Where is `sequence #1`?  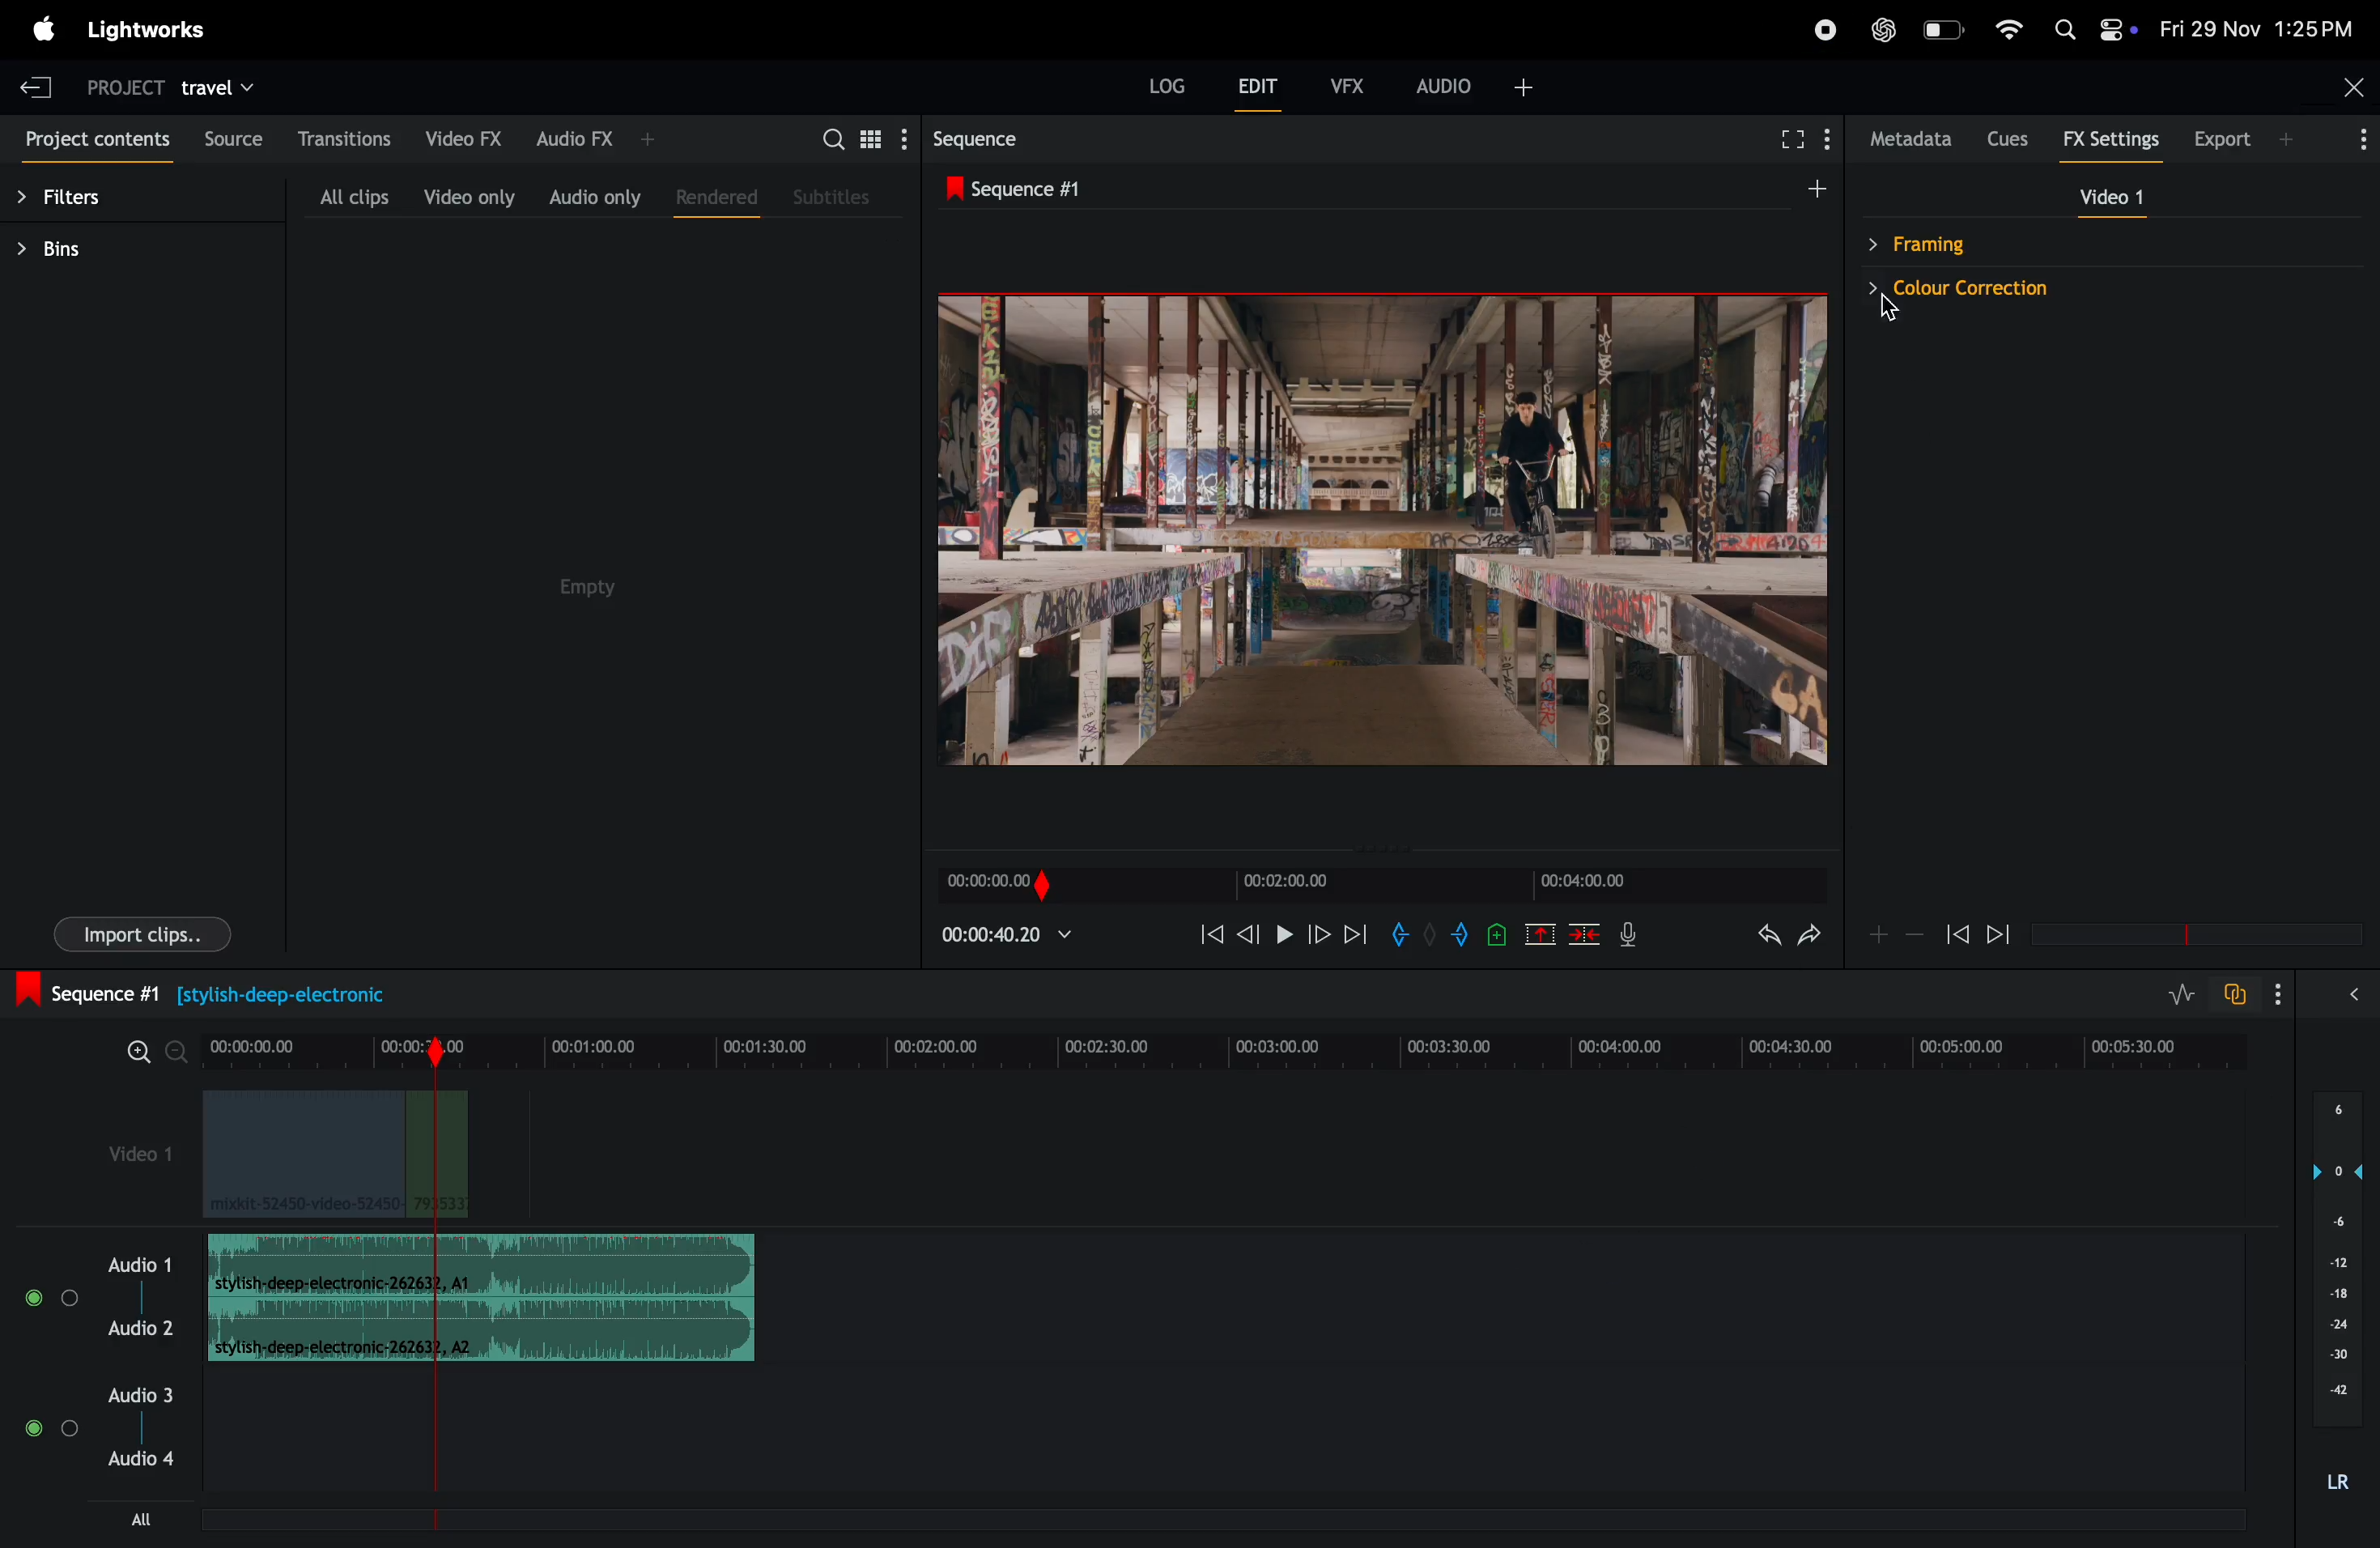 sequence #1 is located at coordinates (1378, 186).